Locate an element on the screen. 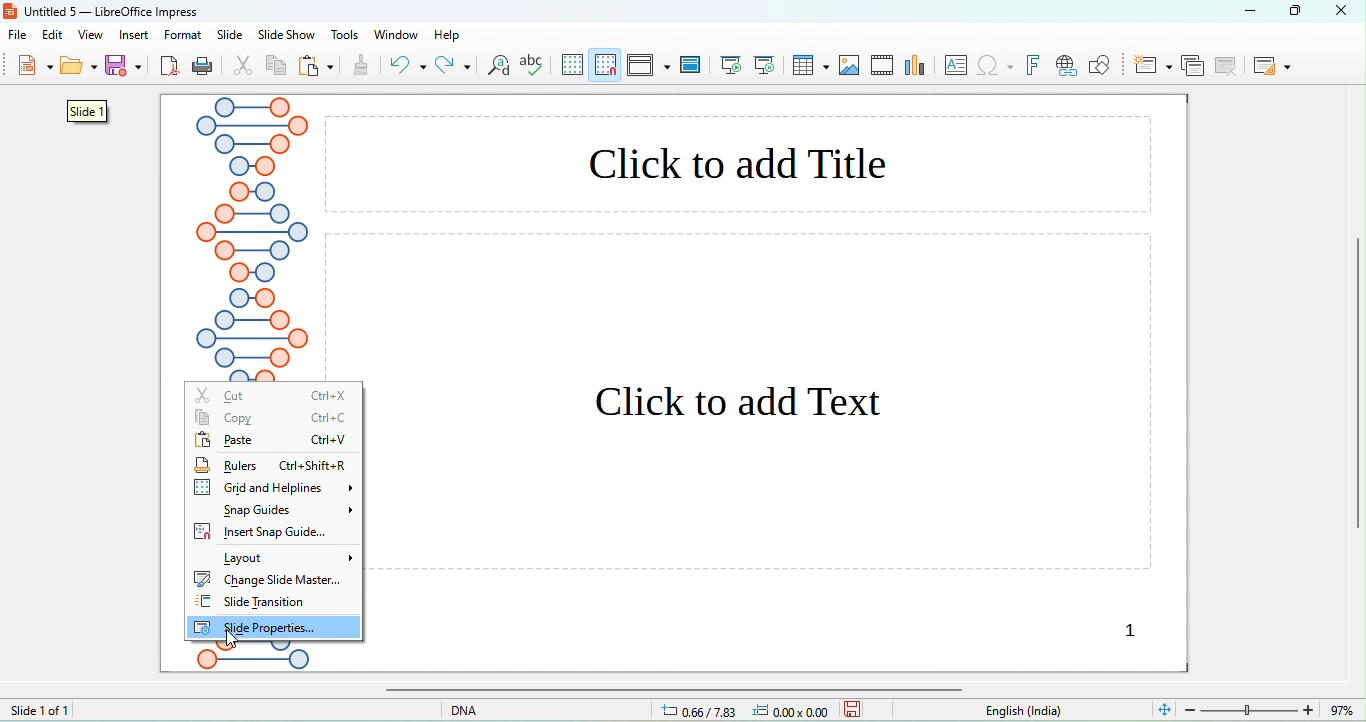  clone is located at coordinates (360, 67).